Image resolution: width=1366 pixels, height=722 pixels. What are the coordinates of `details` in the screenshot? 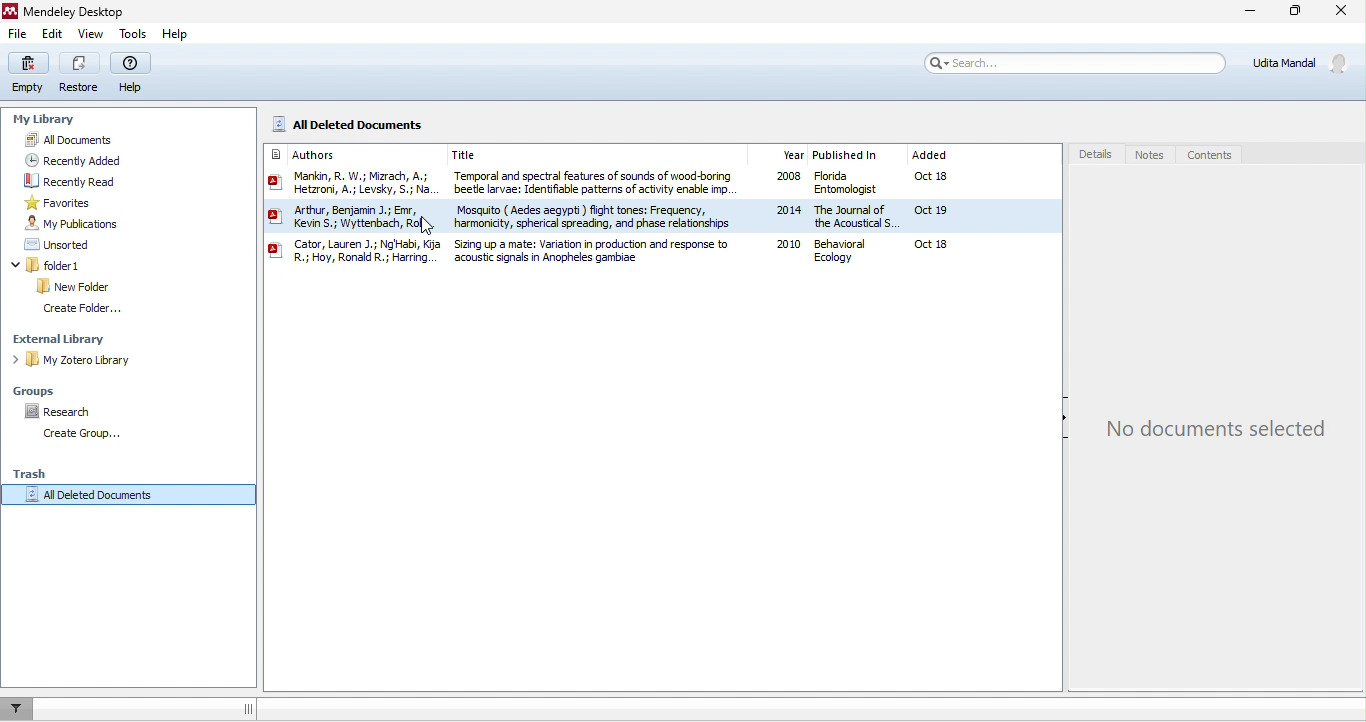 It's located at (1090, 156).